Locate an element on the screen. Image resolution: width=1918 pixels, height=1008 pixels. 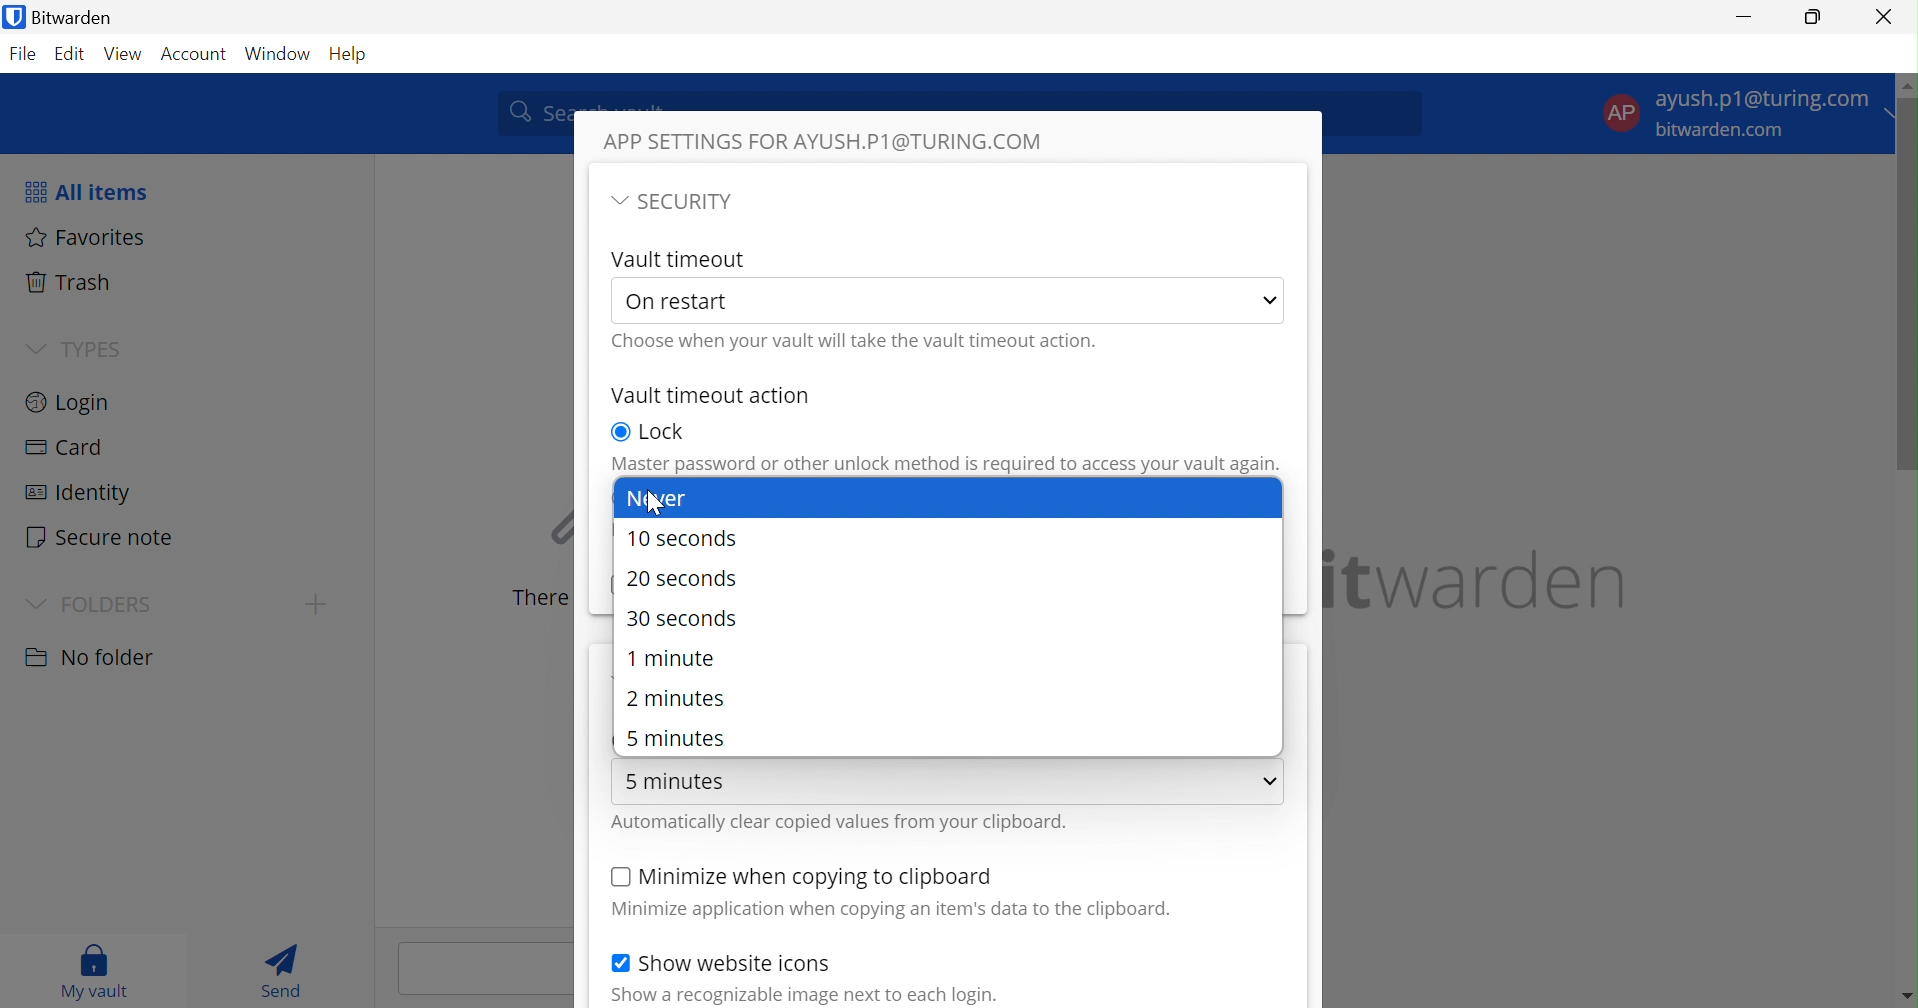
Login is located at coordinates (74, 403).